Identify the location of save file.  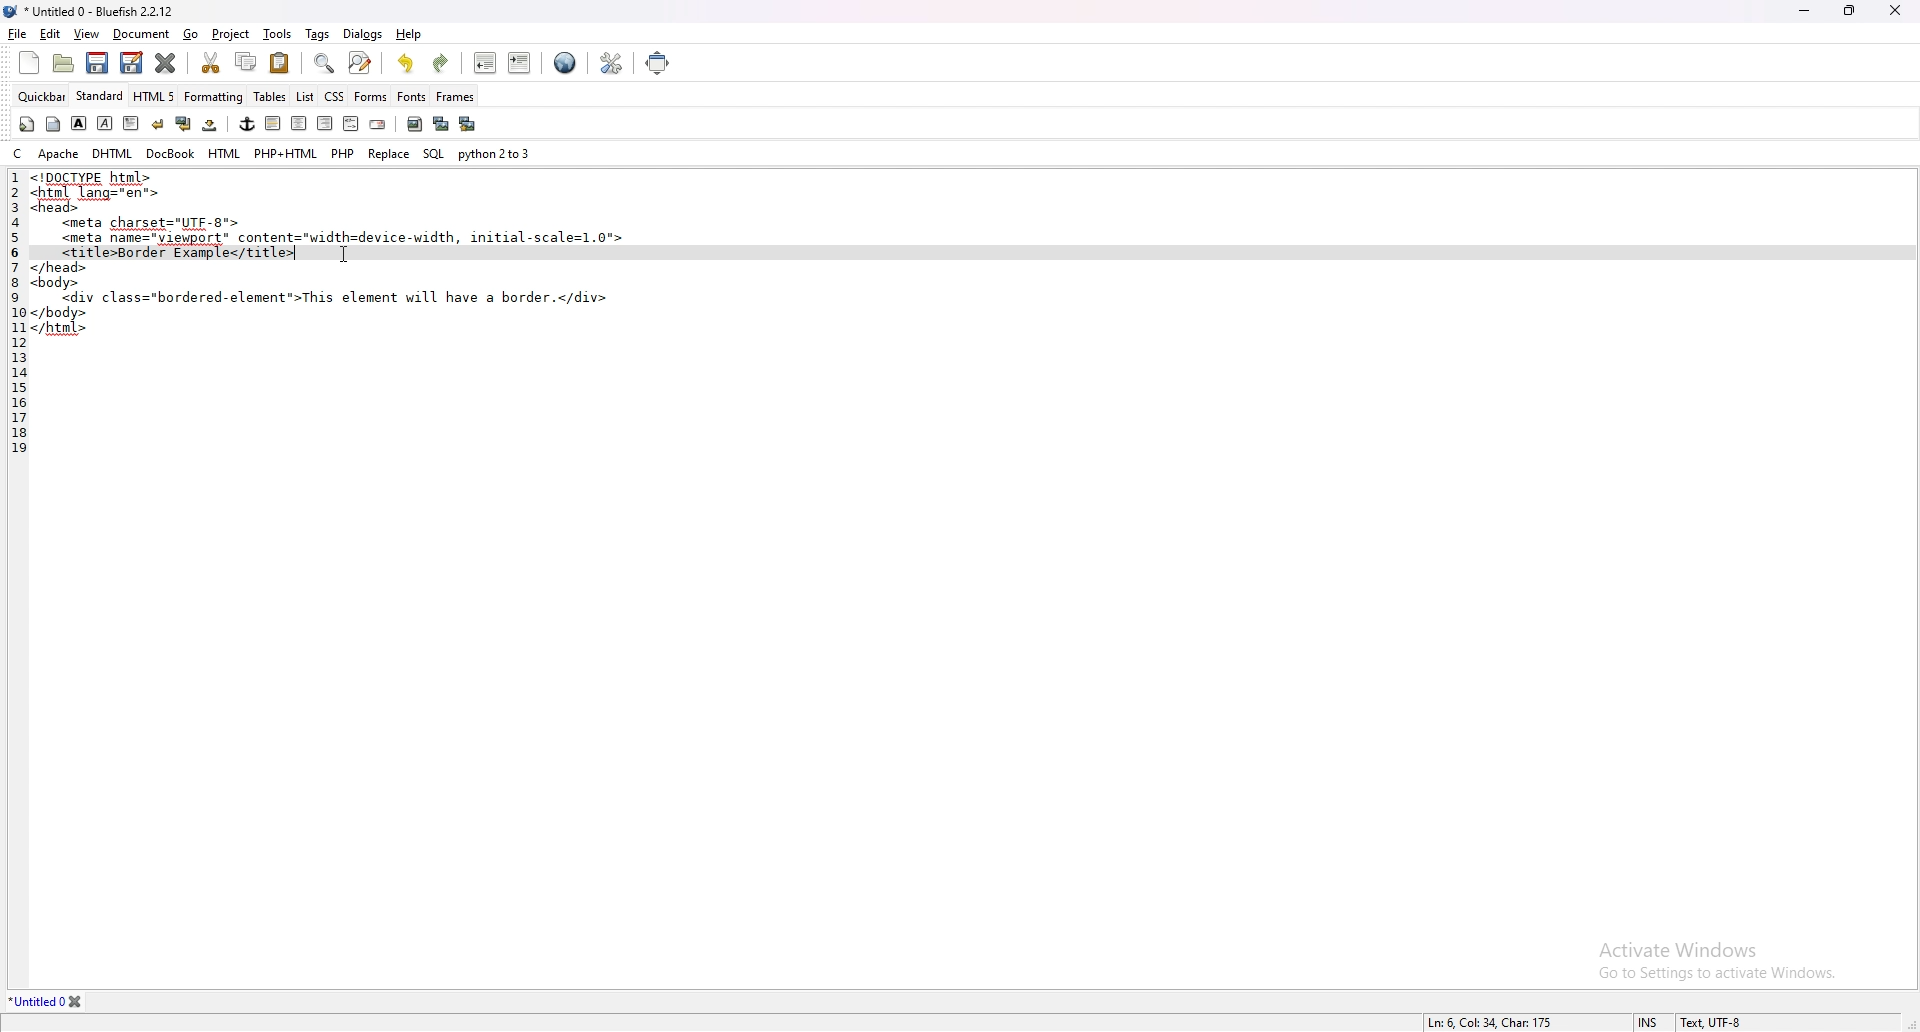
(95, 63).